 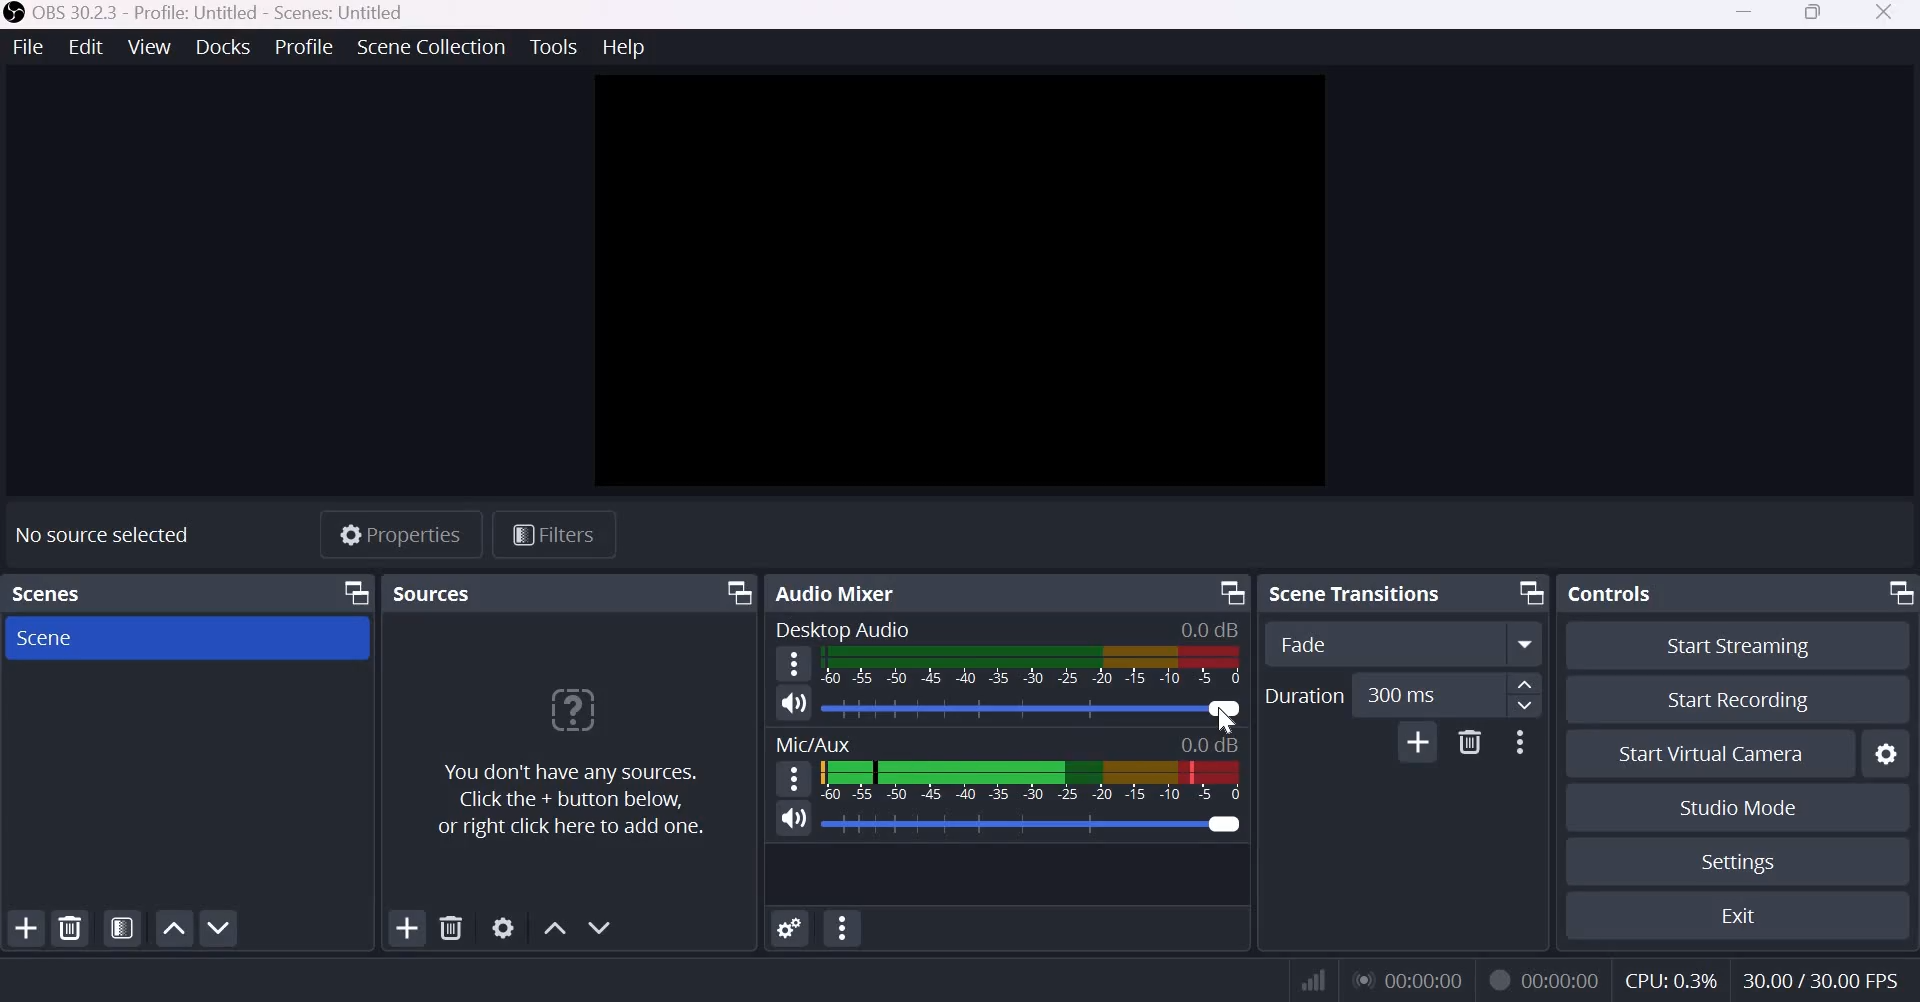 What do you see at coordinates (1032, 708) in the screenshot?
I see `Audio slider` at bounding box center [1032, 708].